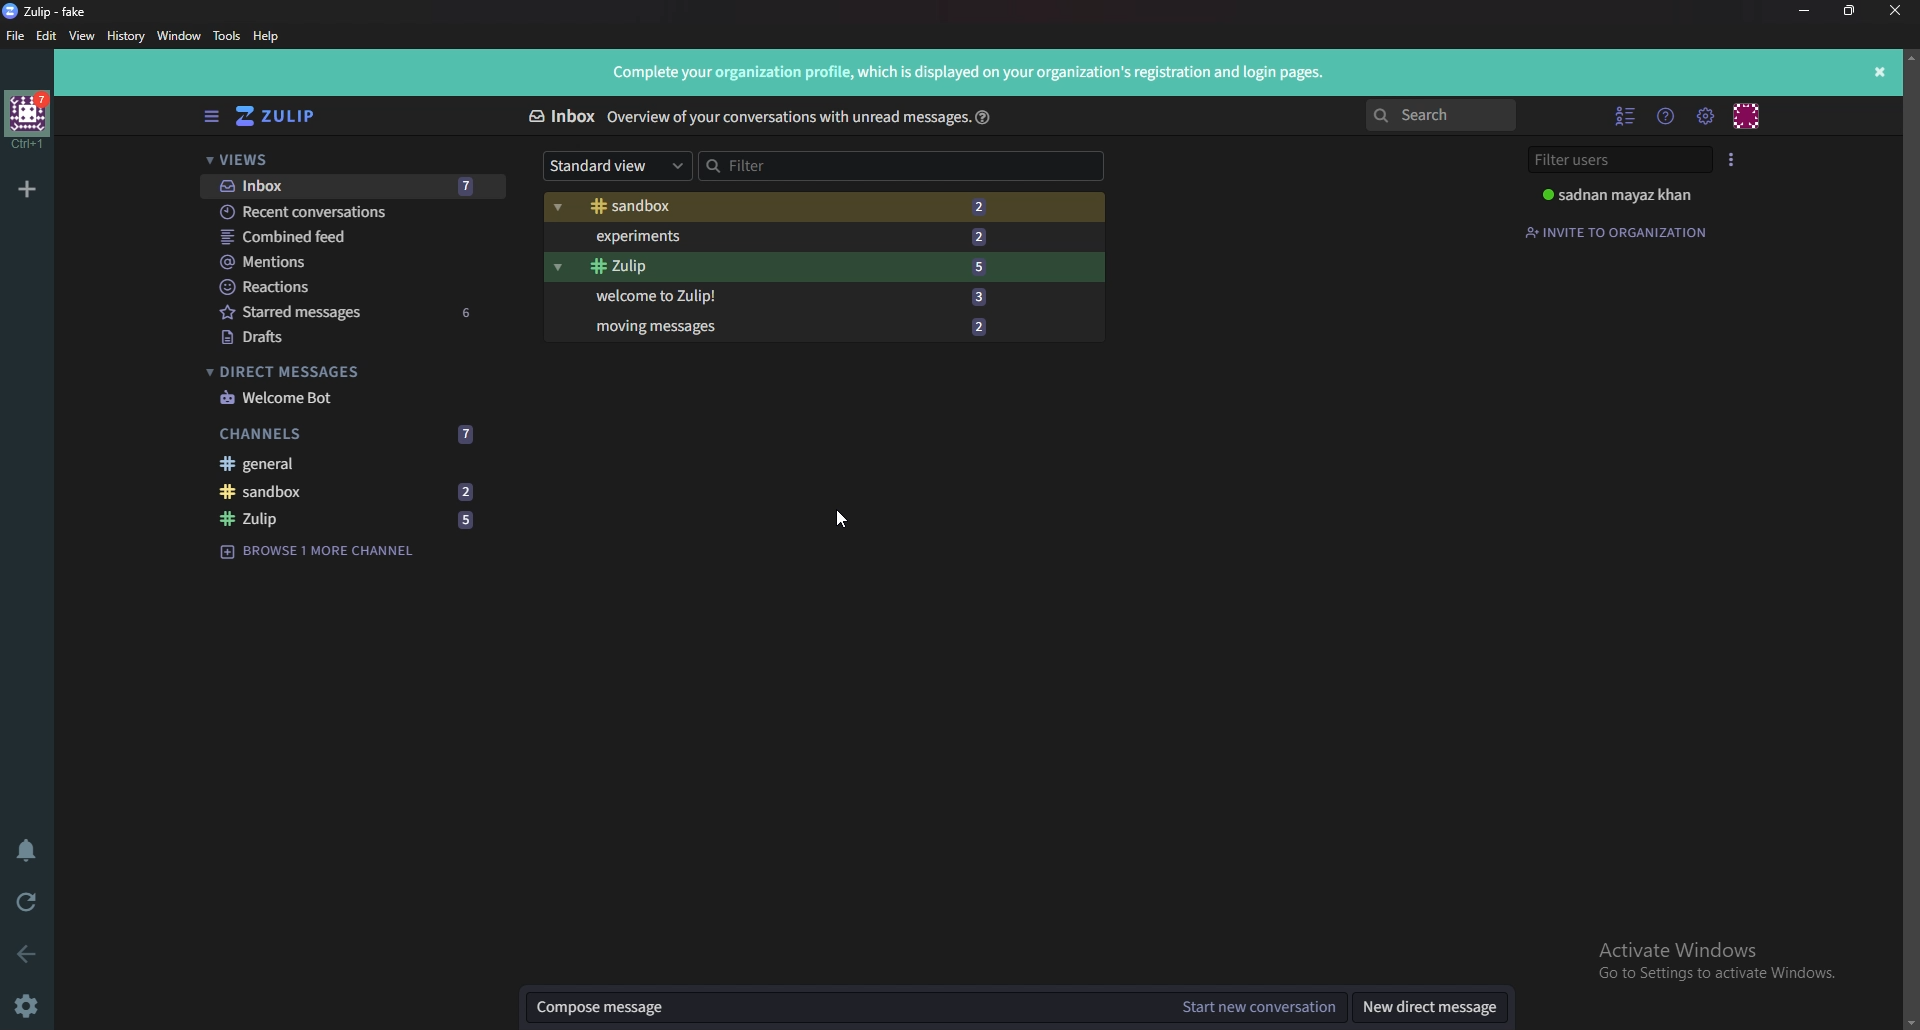 This screenshot has width=1920, height=1030. I want to click on Invite to organization, so click(1619, 231).